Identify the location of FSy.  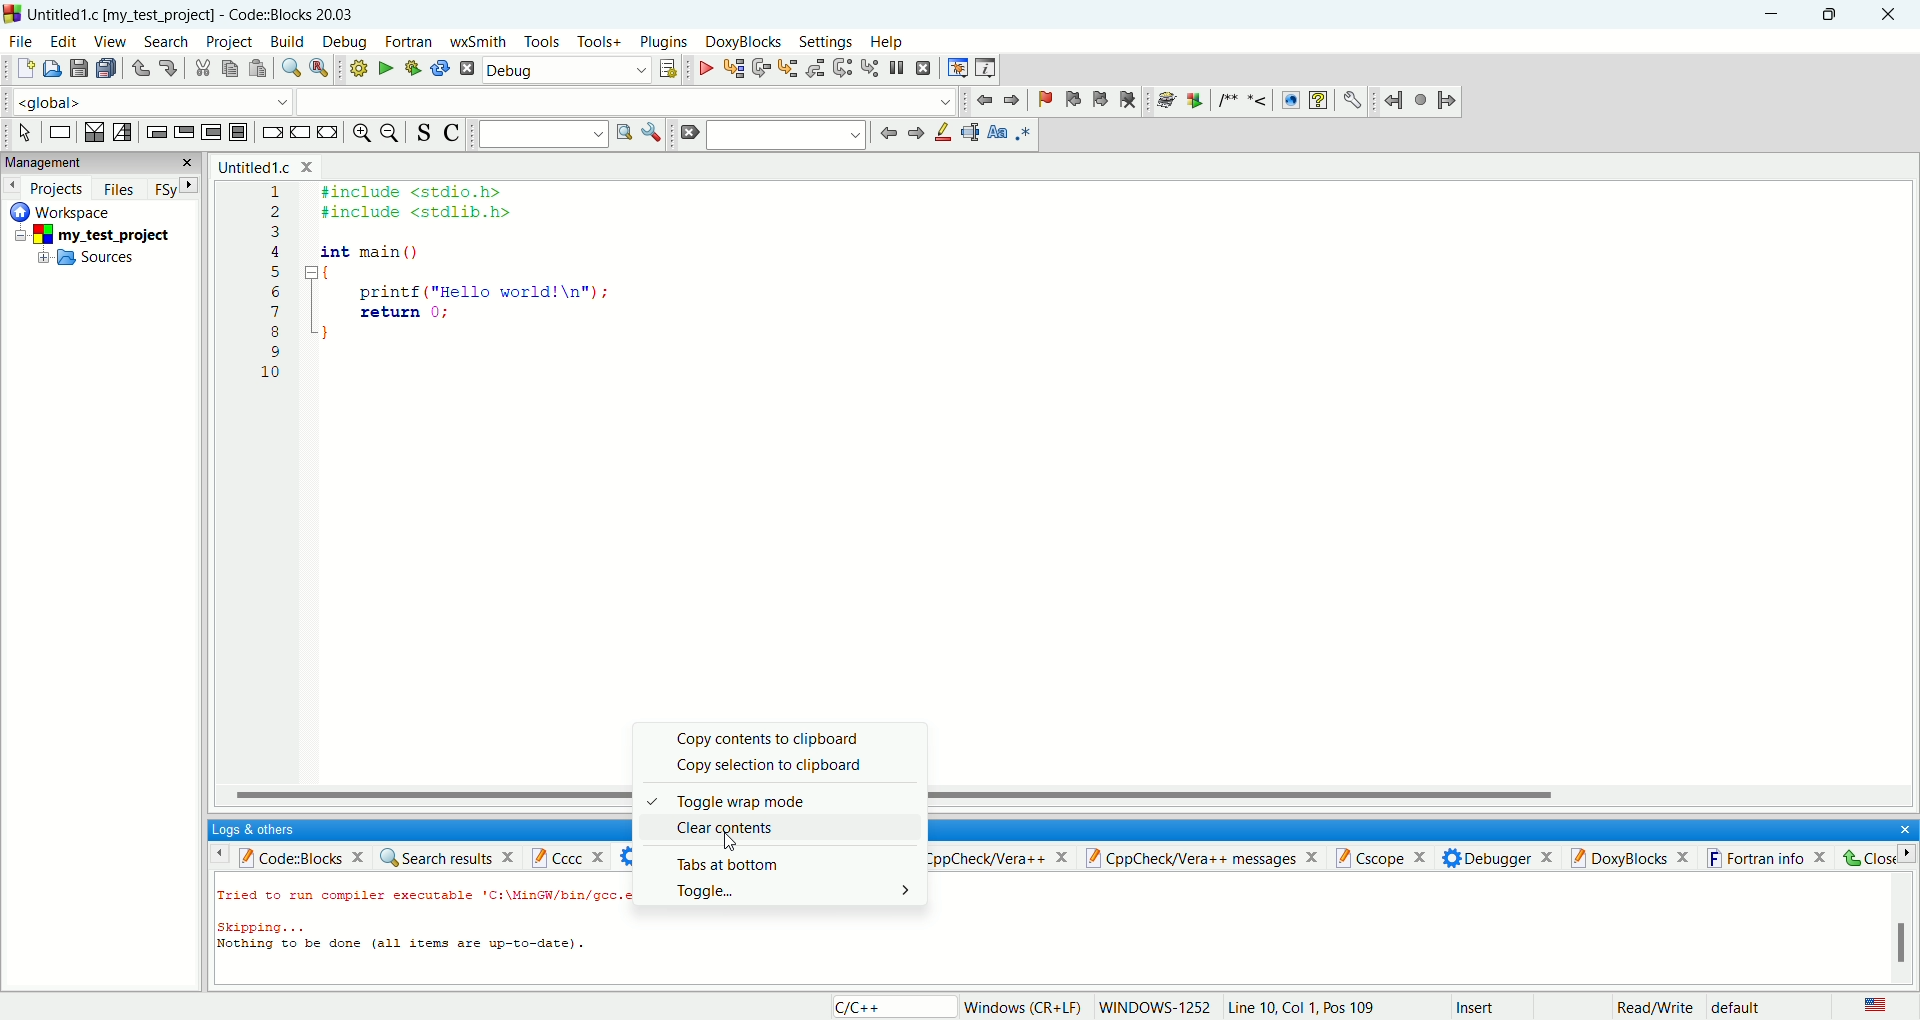
(173, 188).